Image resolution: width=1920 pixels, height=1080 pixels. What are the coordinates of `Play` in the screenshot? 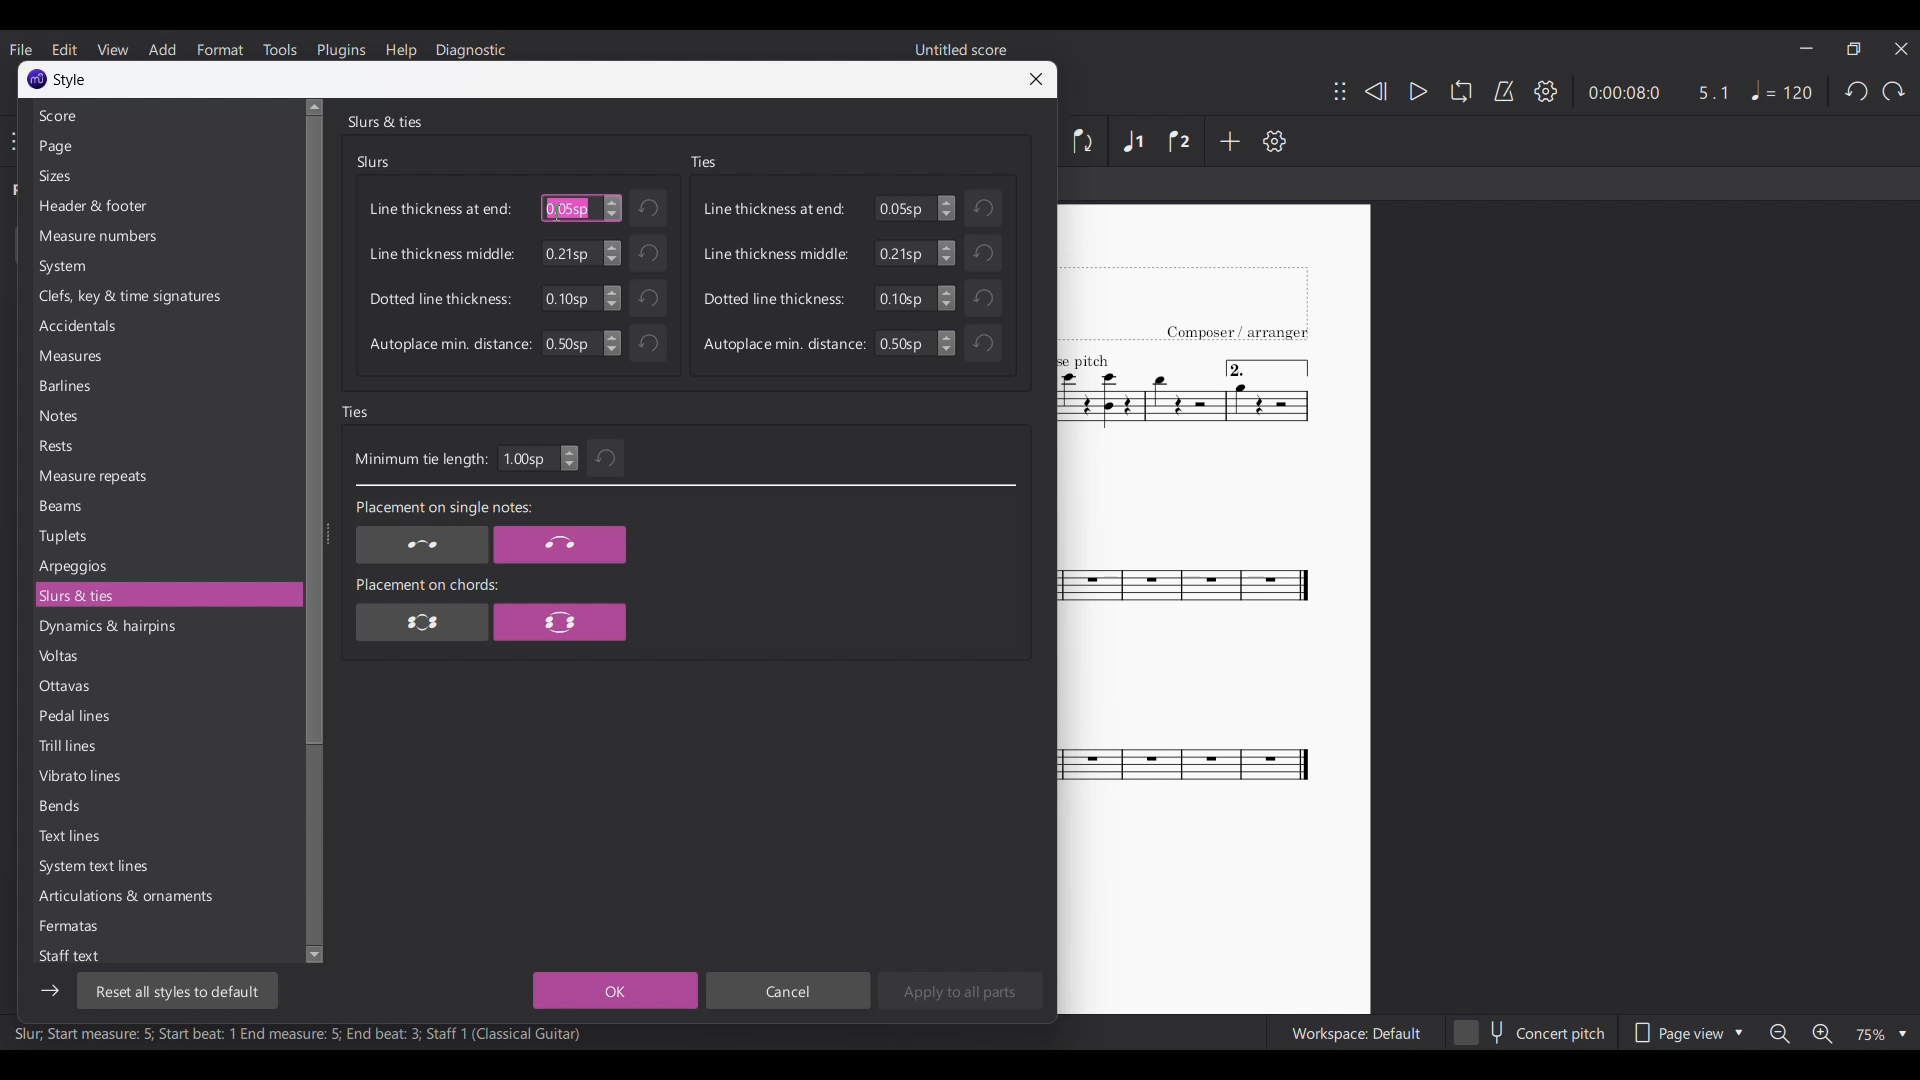 It's located at (1410, 91).